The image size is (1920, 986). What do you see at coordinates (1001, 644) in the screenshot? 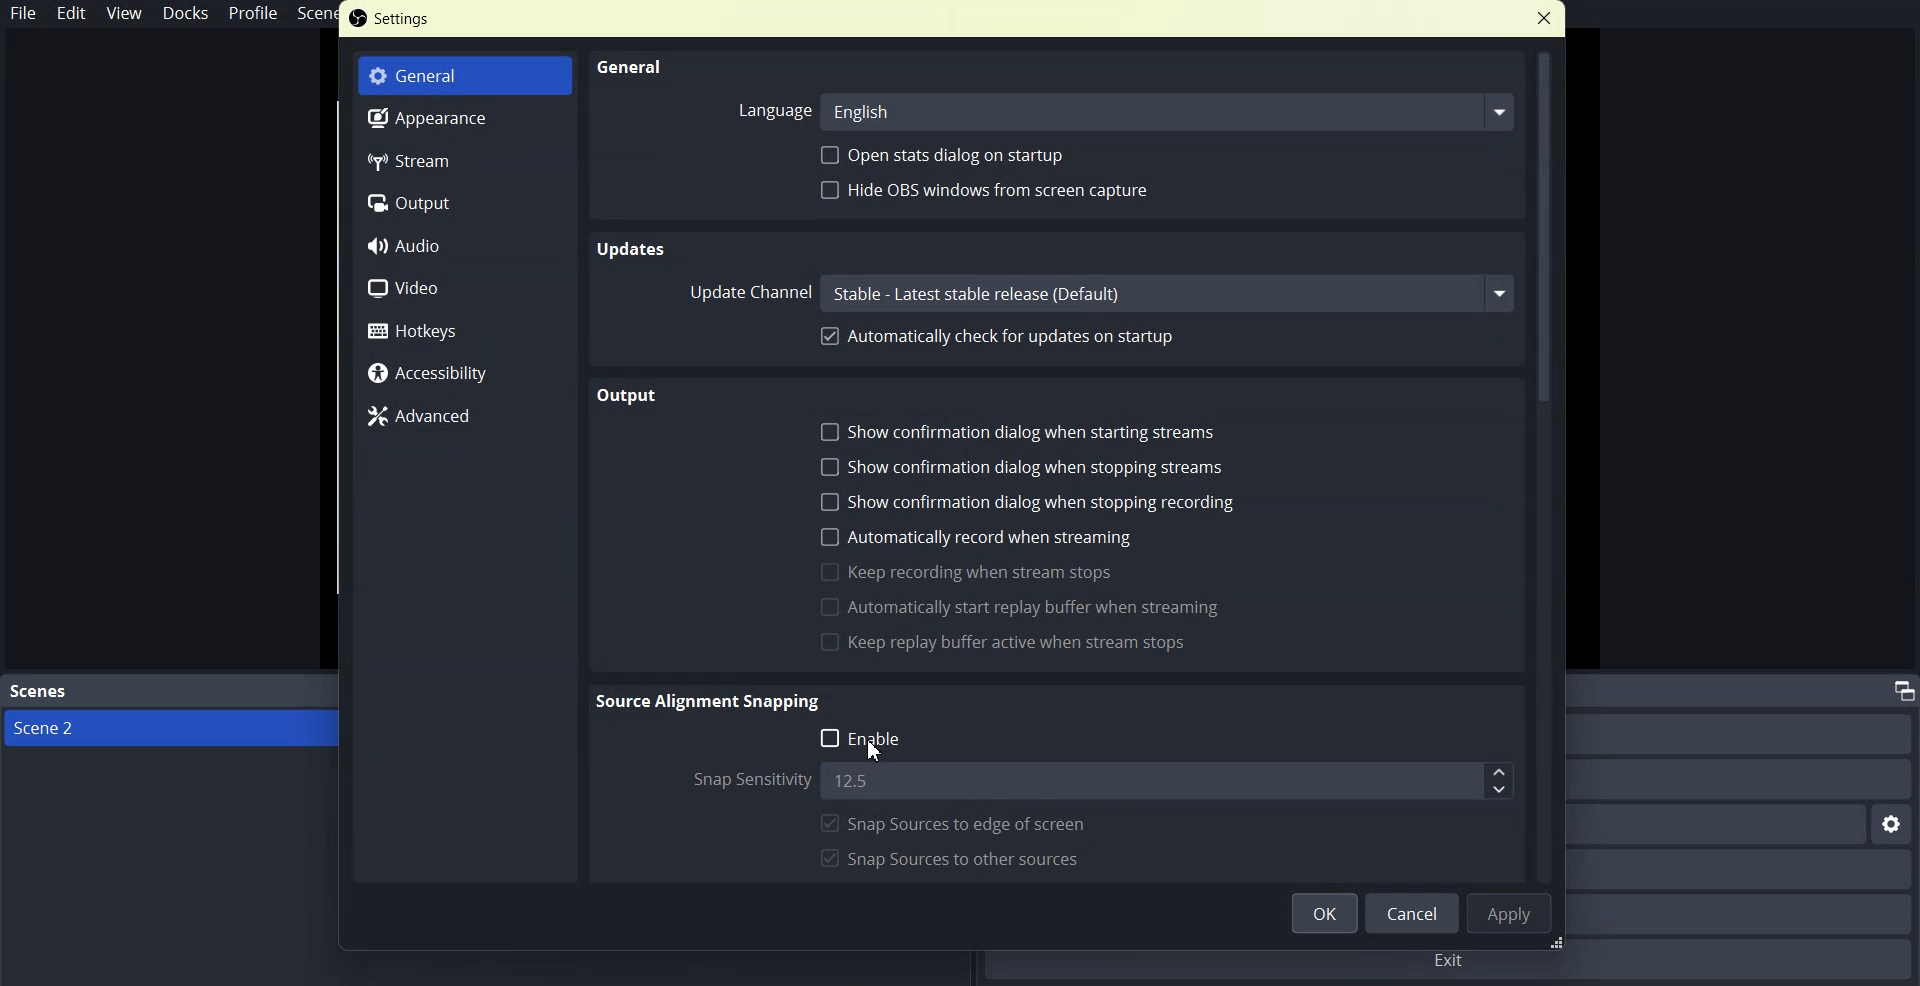
I see `Keep Replay buffer active when stream stops` at bounding box center [1001, 644].